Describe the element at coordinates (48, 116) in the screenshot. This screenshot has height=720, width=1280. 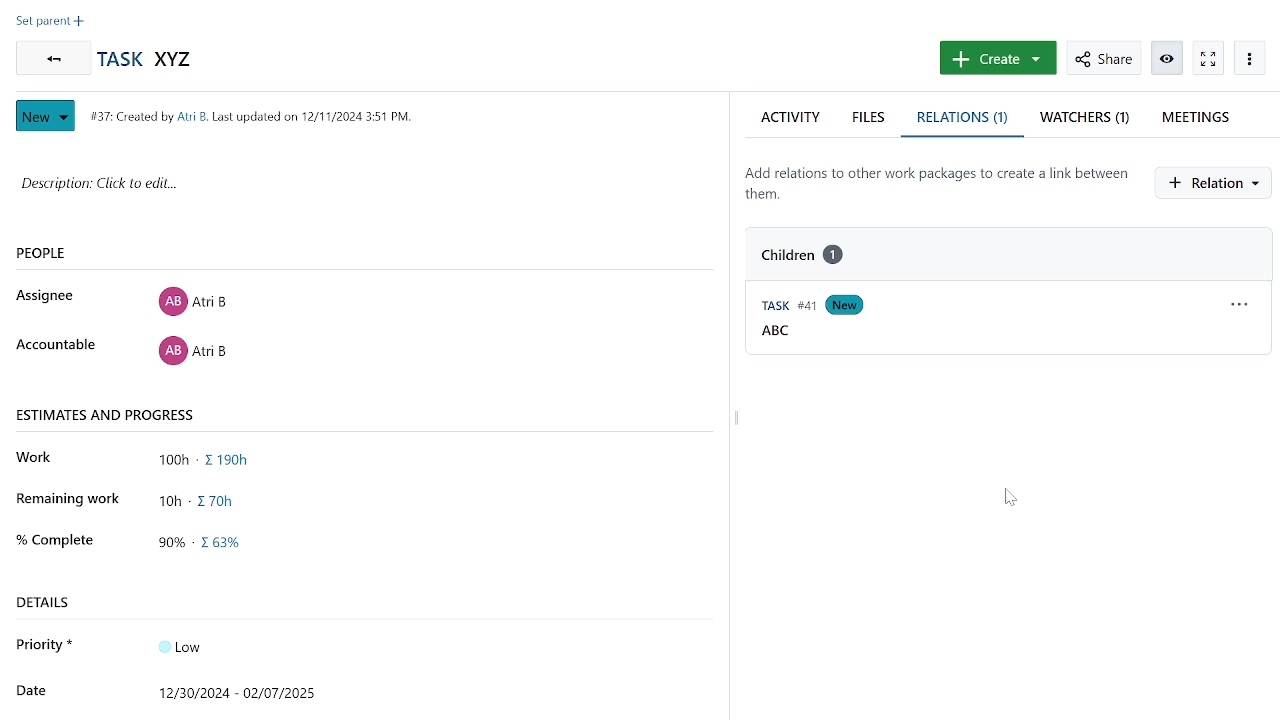
I see `New` at that location.